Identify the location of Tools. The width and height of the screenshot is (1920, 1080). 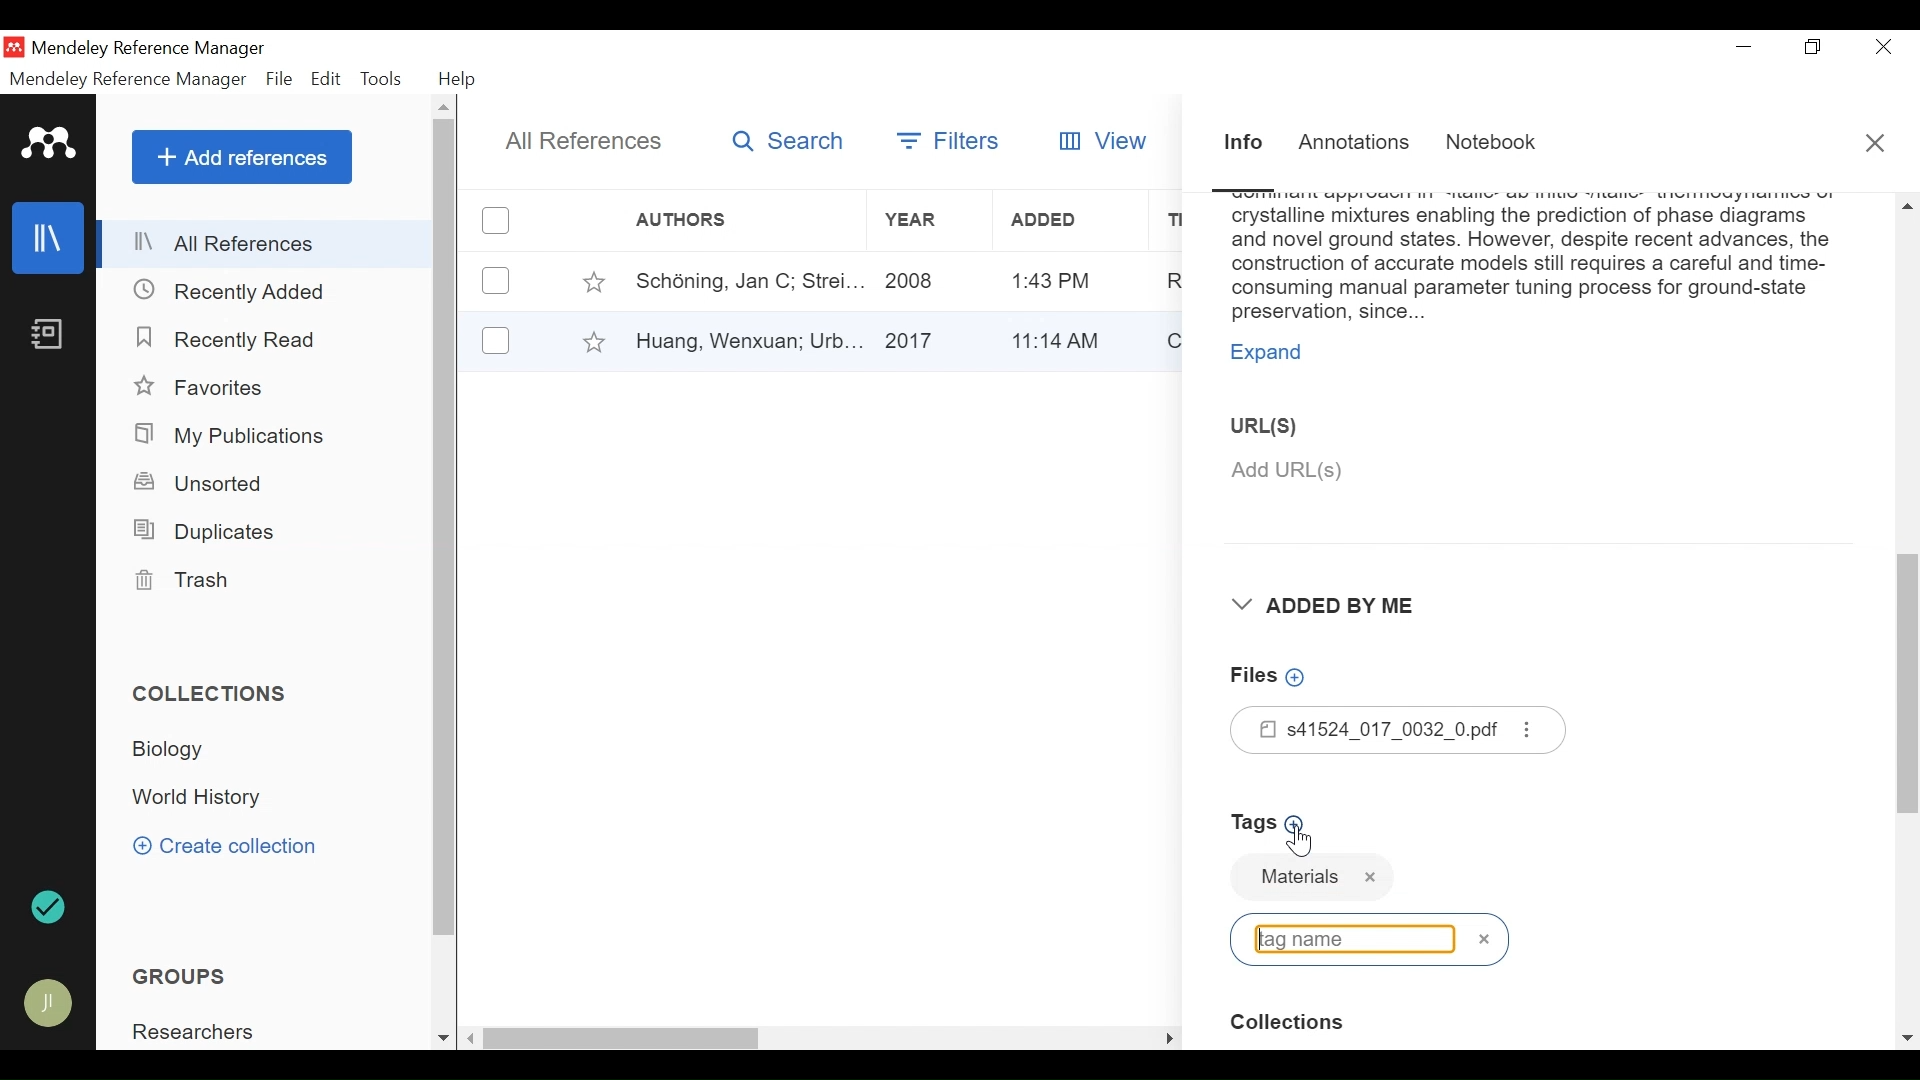
(381, 79).